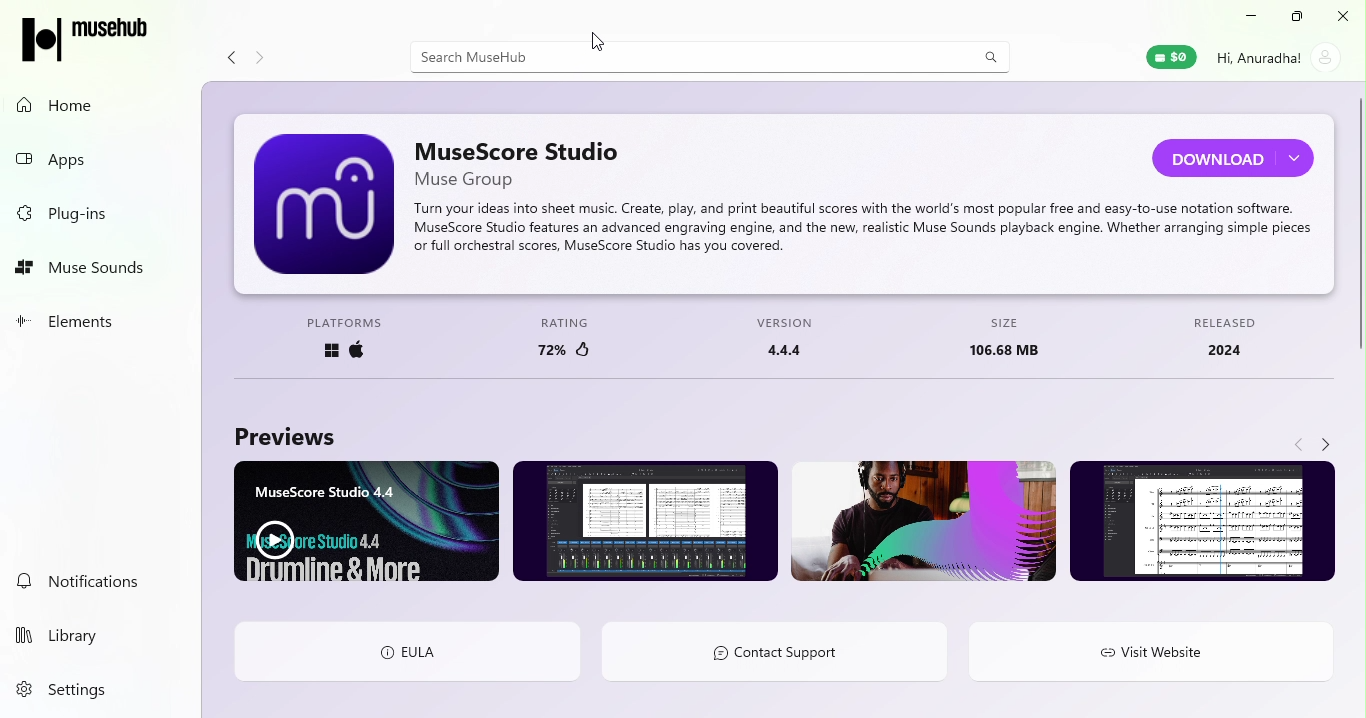 This screenshot has width=1366, height=718. Describe the element at coordinates (90, 105) in the screenshot. I see `Home` at that location.